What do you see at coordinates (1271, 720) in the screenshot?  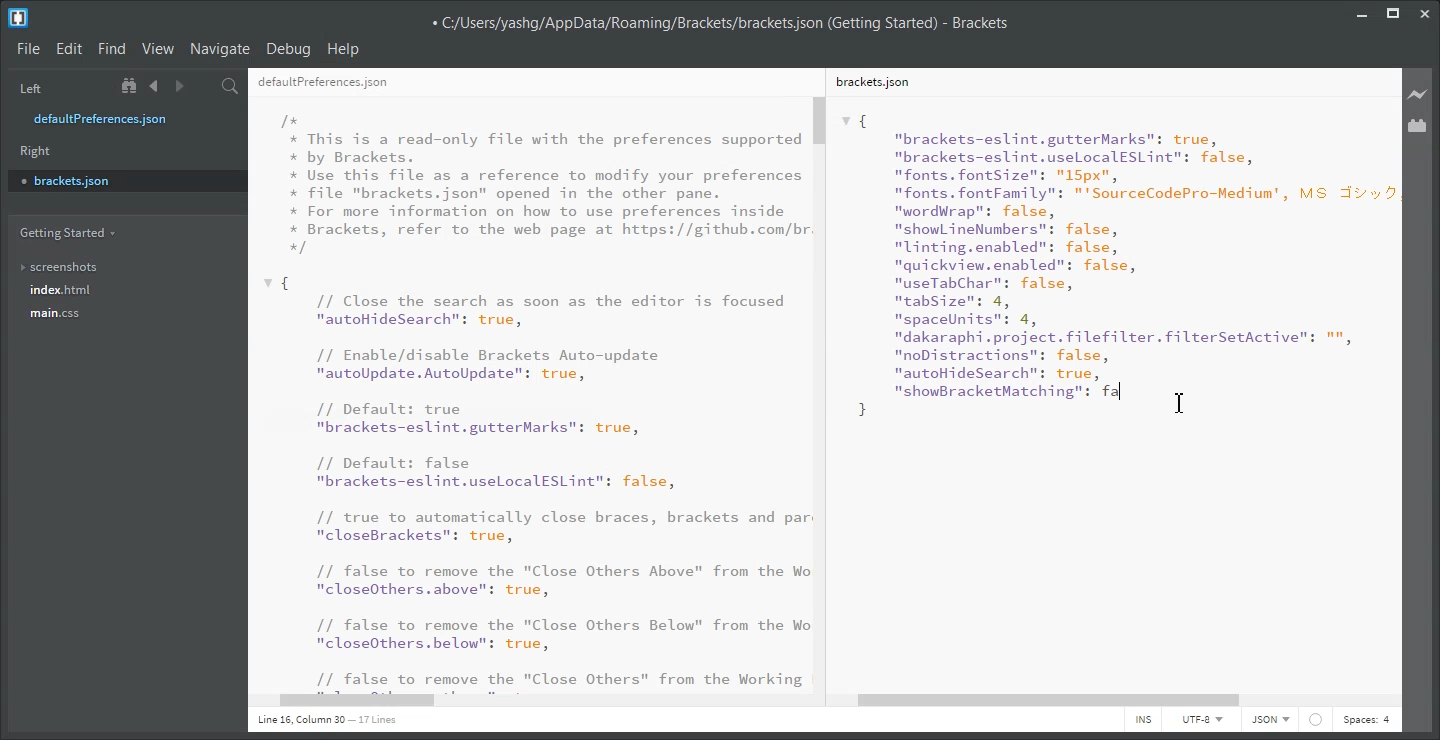 I see `JSON` at bounding box center [1271, 720].